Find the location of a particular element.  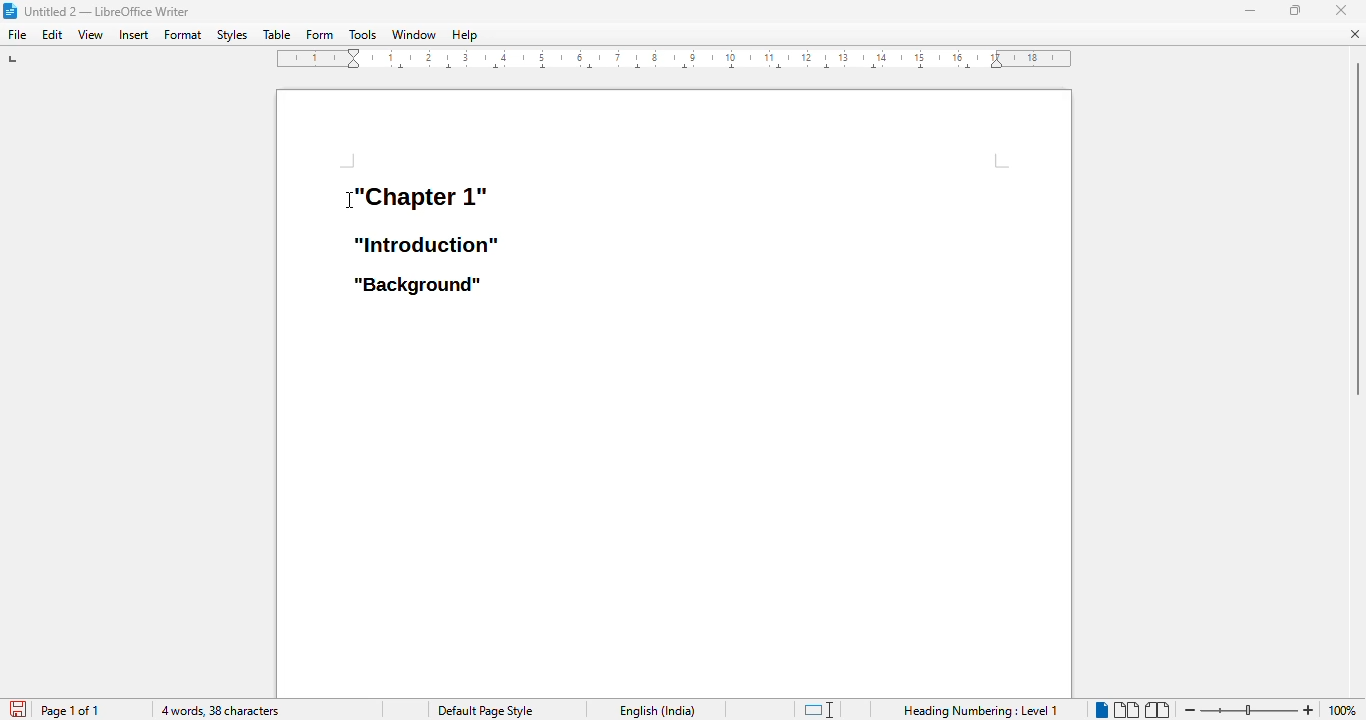

title is located at coordinates (106, 11).